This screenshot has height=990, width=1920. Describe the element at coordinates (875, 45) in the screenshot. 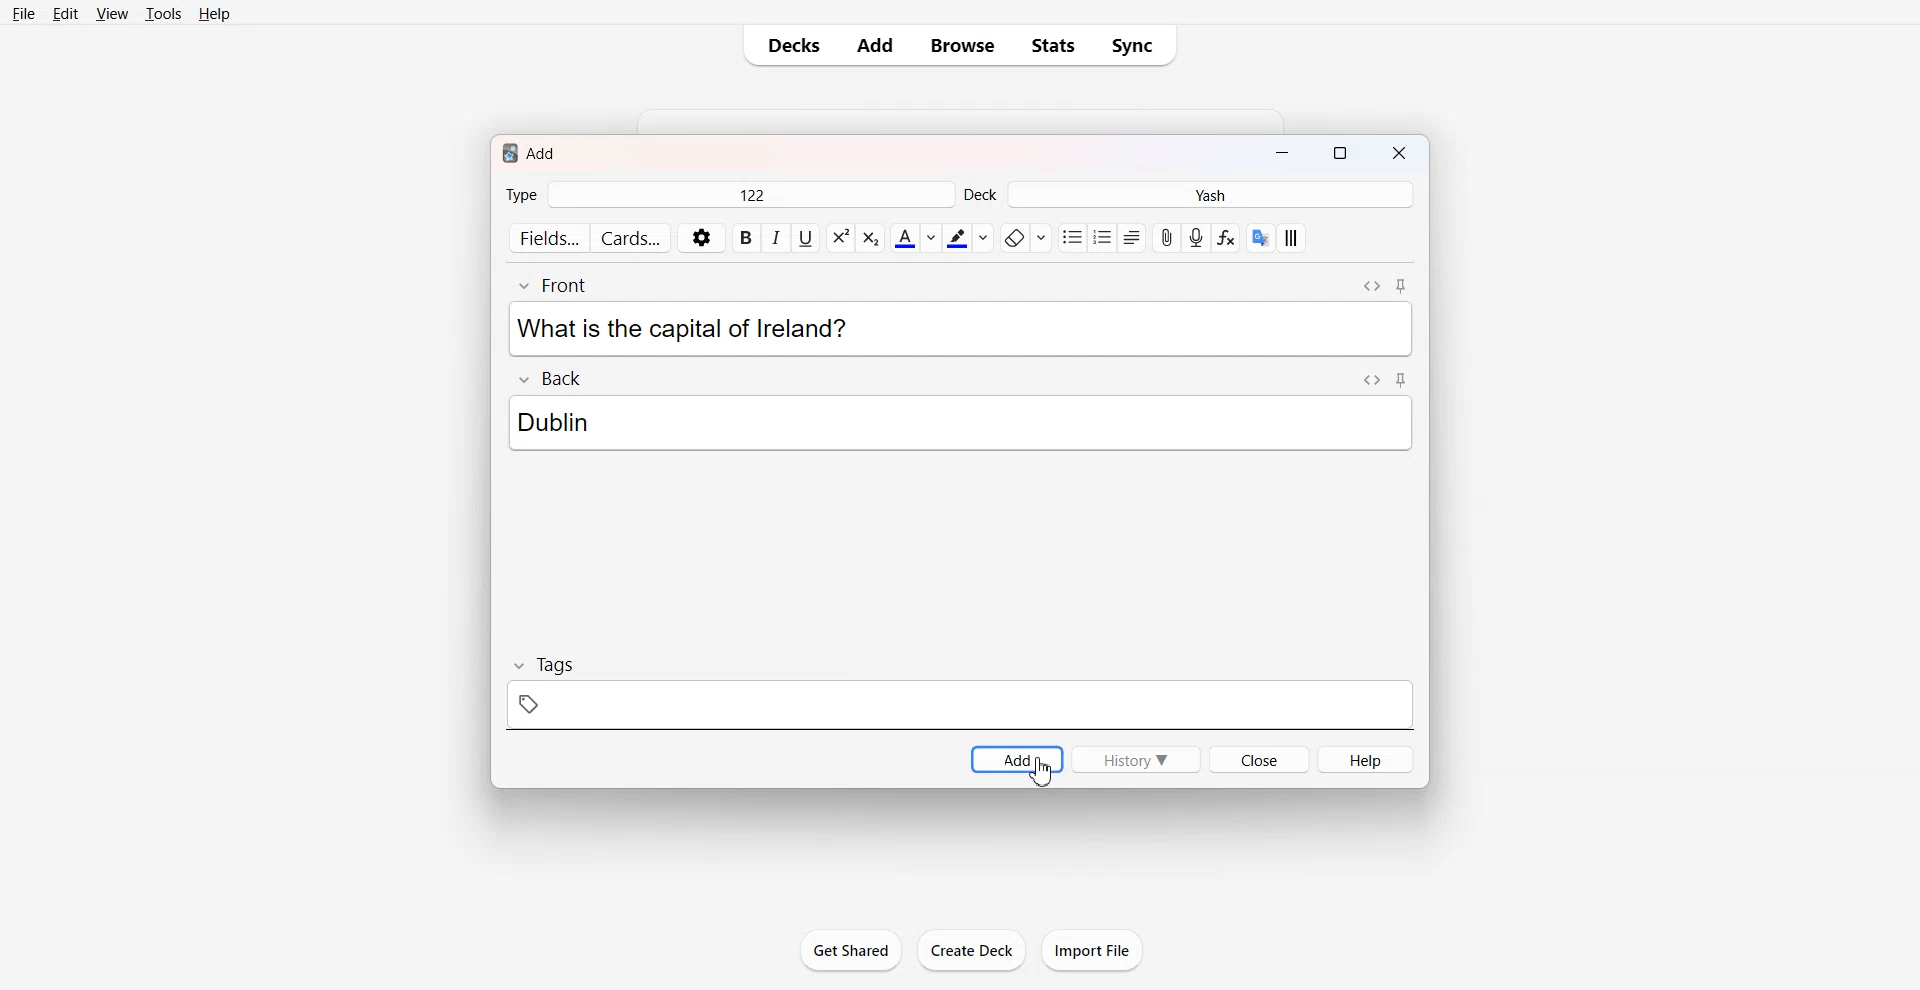

I see `Add` at that location.